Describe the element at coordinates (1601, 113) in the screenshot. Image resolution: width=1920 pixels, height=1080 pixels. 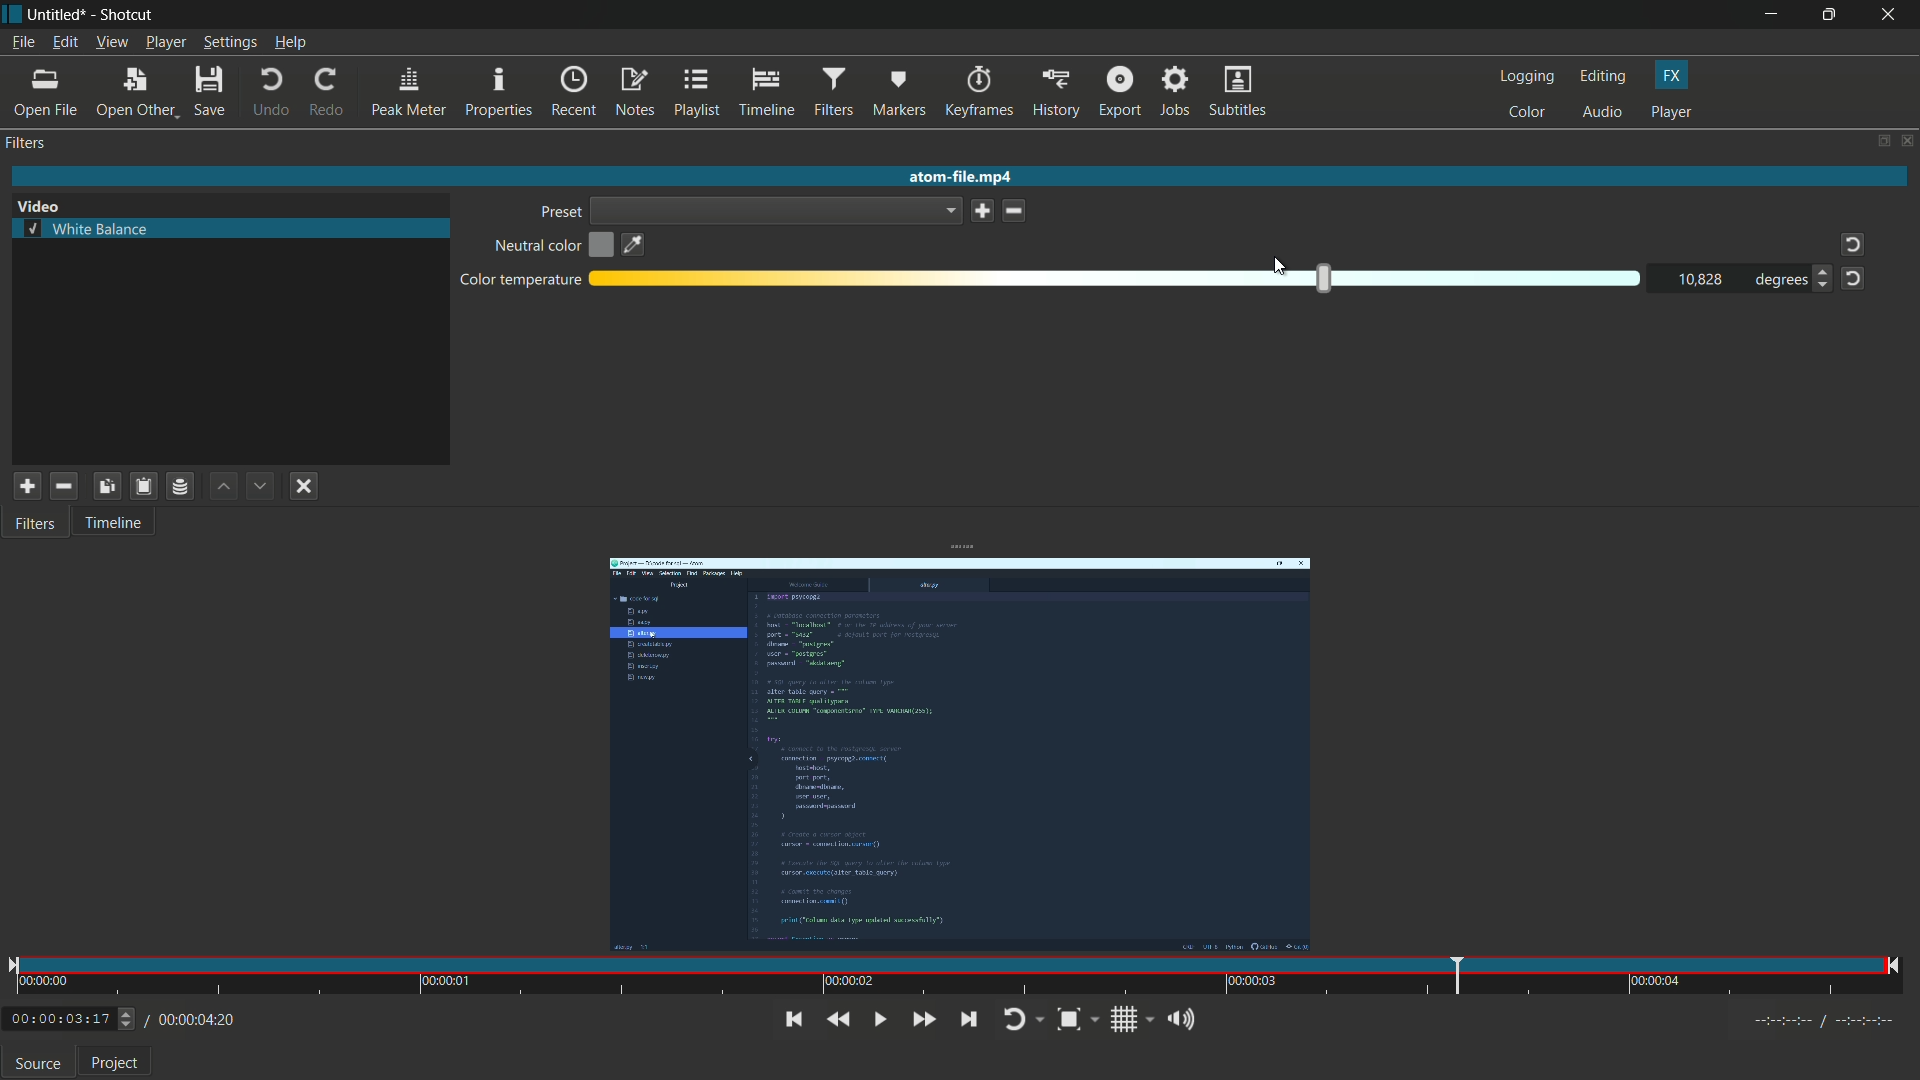
I see `audio` at that location.